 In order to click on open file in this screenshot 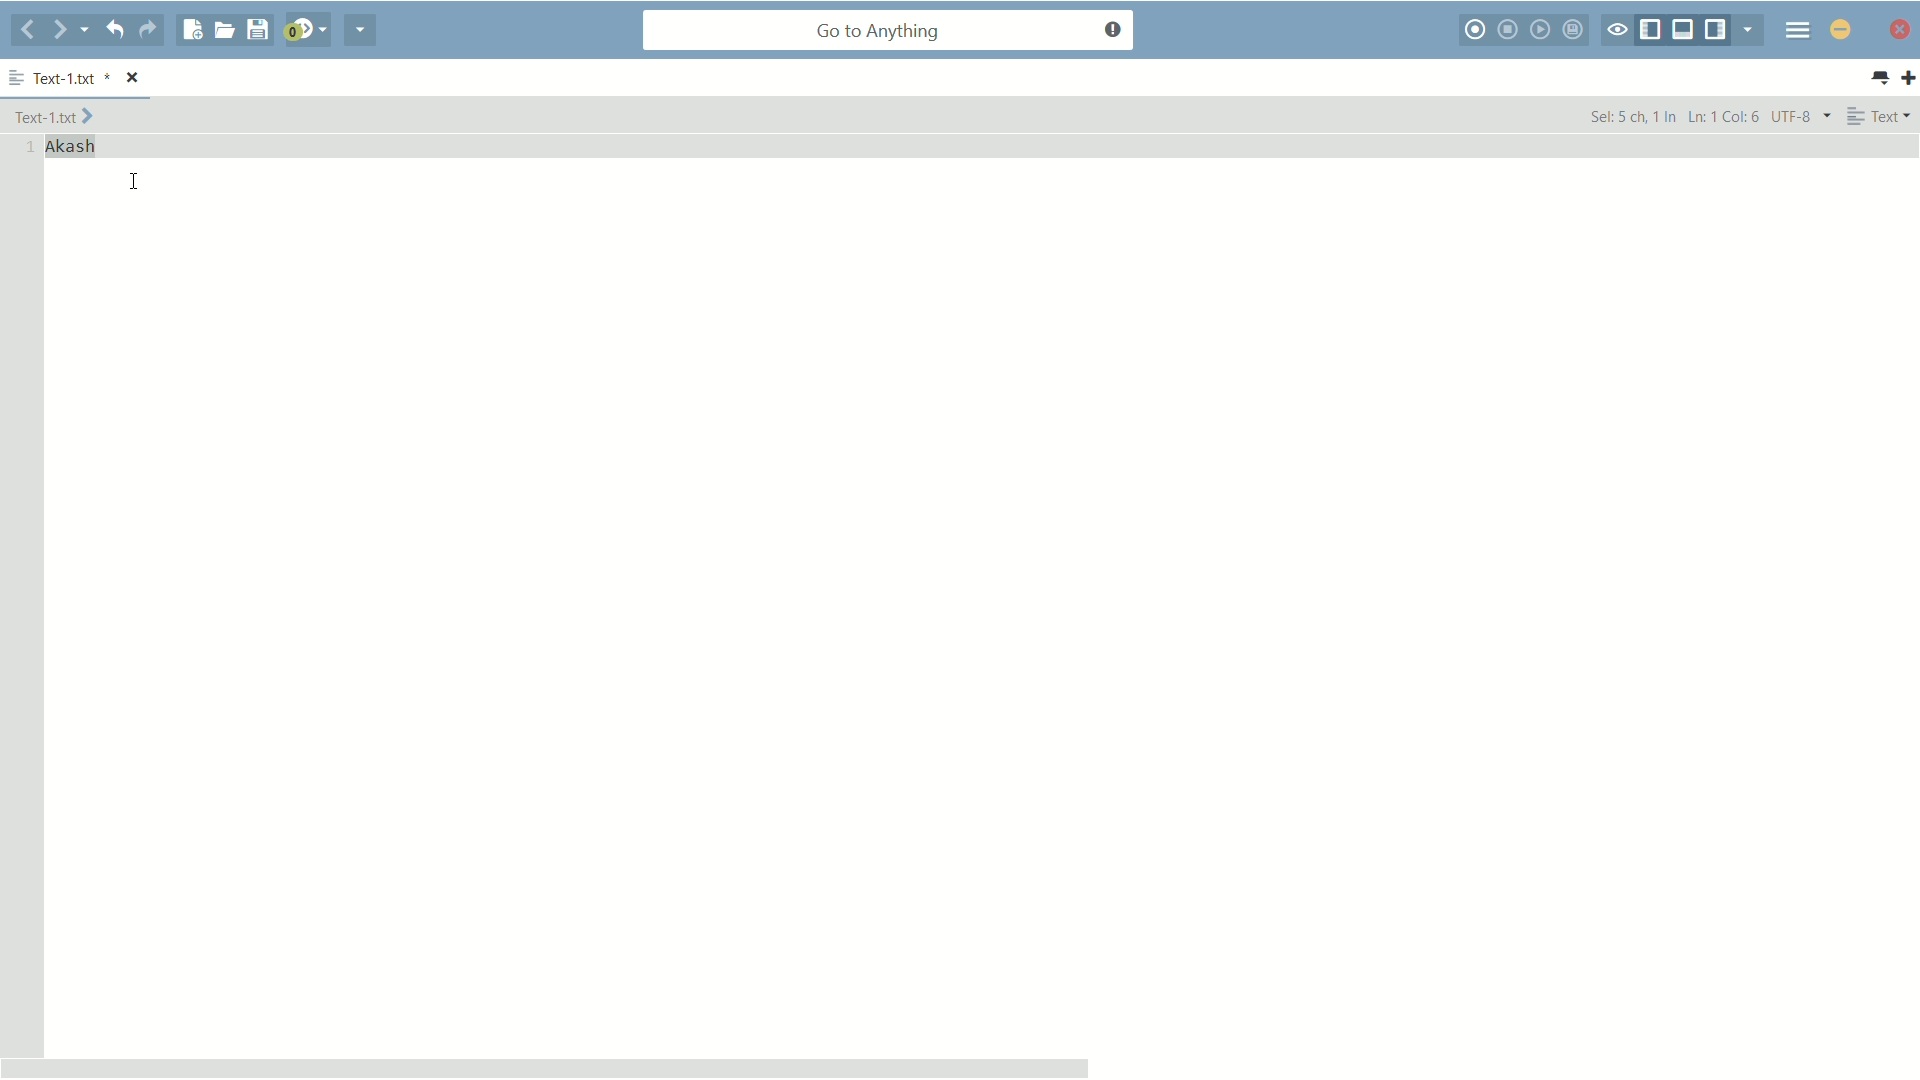, I will do `click(224, 30)`.